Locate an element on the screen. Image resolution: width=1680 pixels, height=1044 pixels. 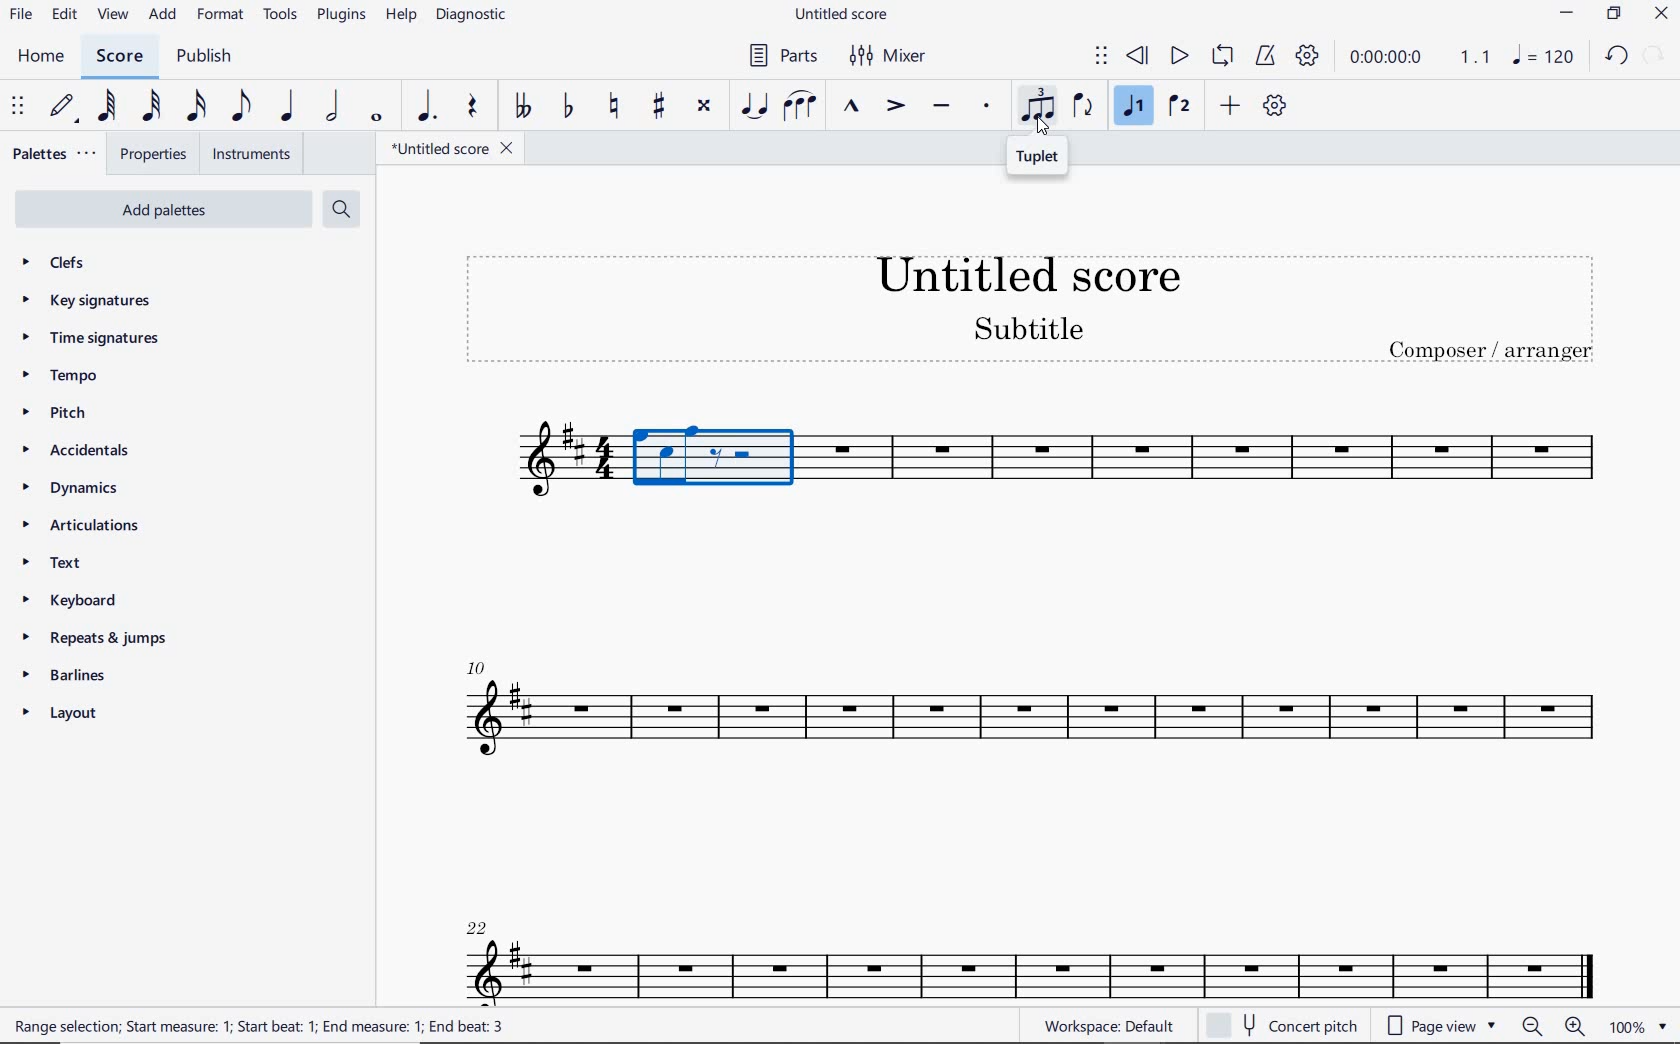
FILE is located at coordinates (19, 14).